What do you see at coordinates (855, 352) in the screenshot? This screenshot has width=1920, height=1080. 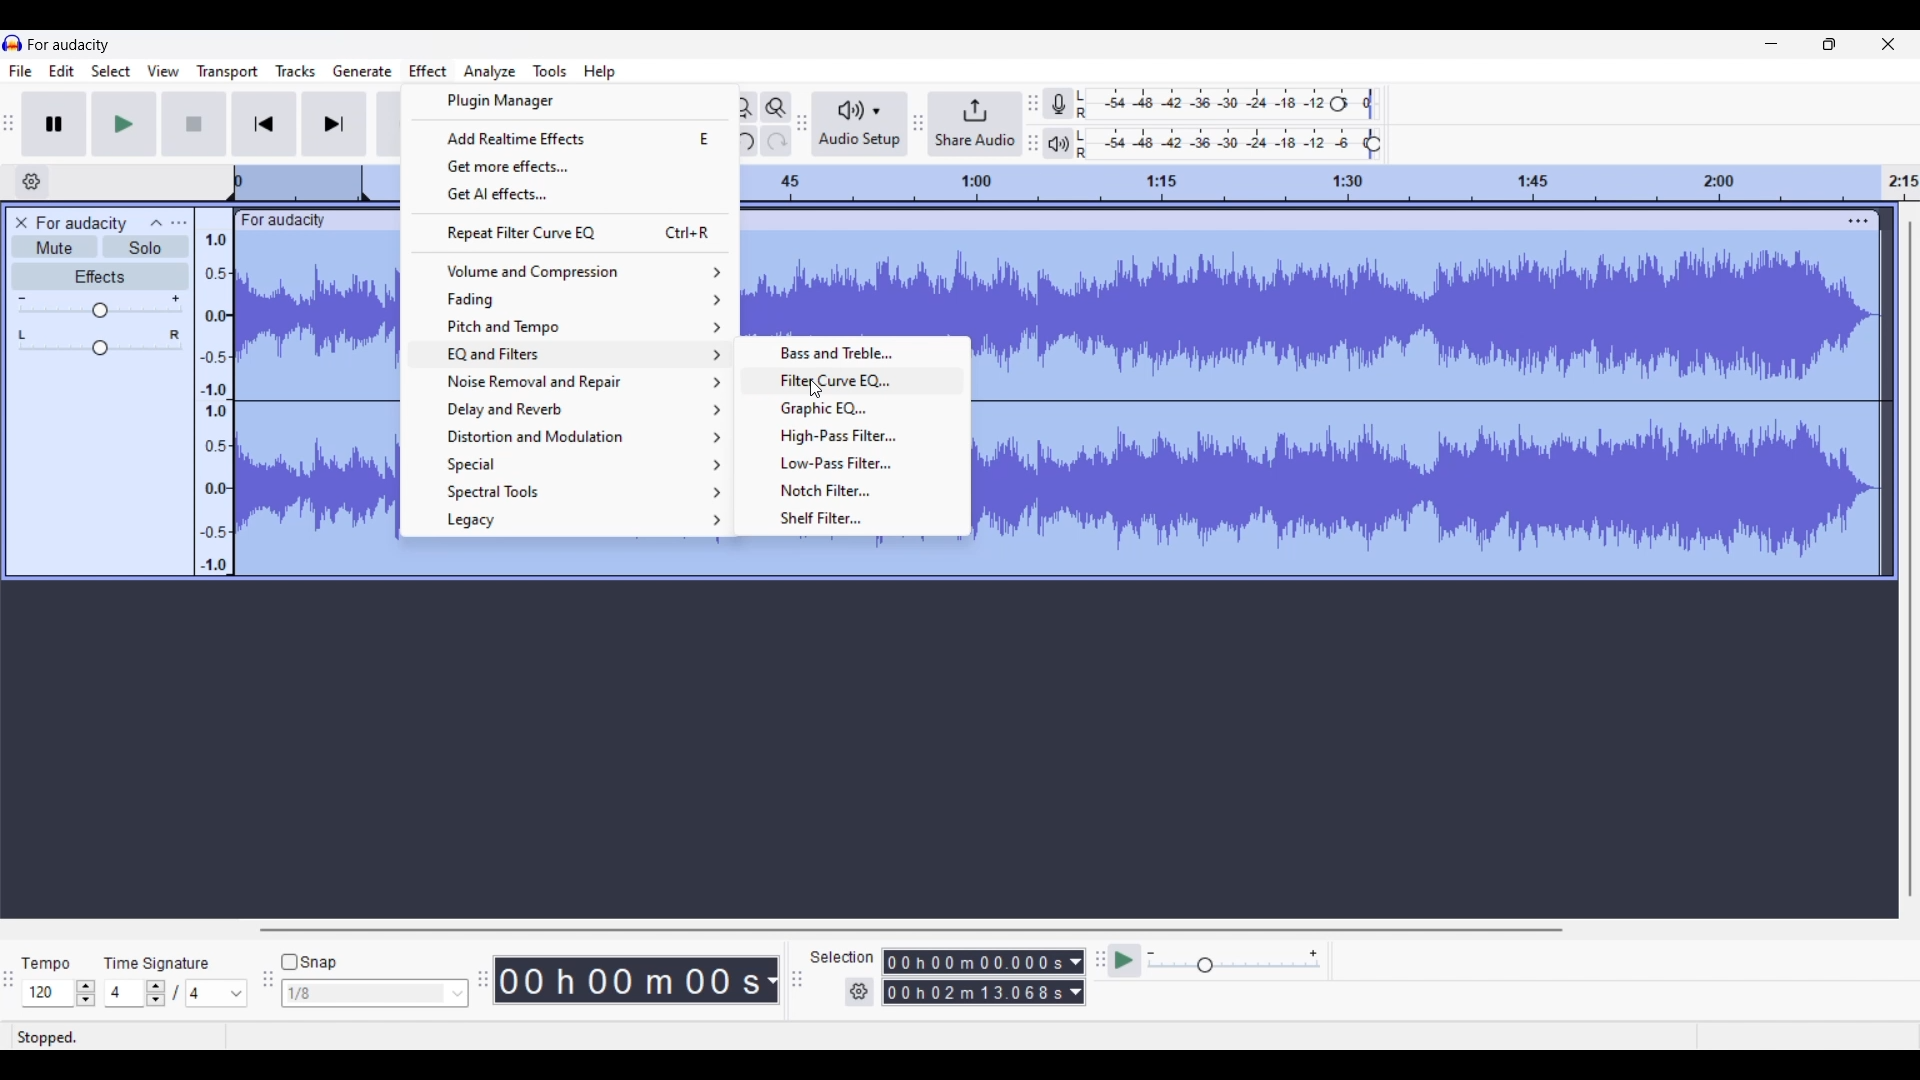 I see `Bass and Treble` at bounding box center [855, 352].